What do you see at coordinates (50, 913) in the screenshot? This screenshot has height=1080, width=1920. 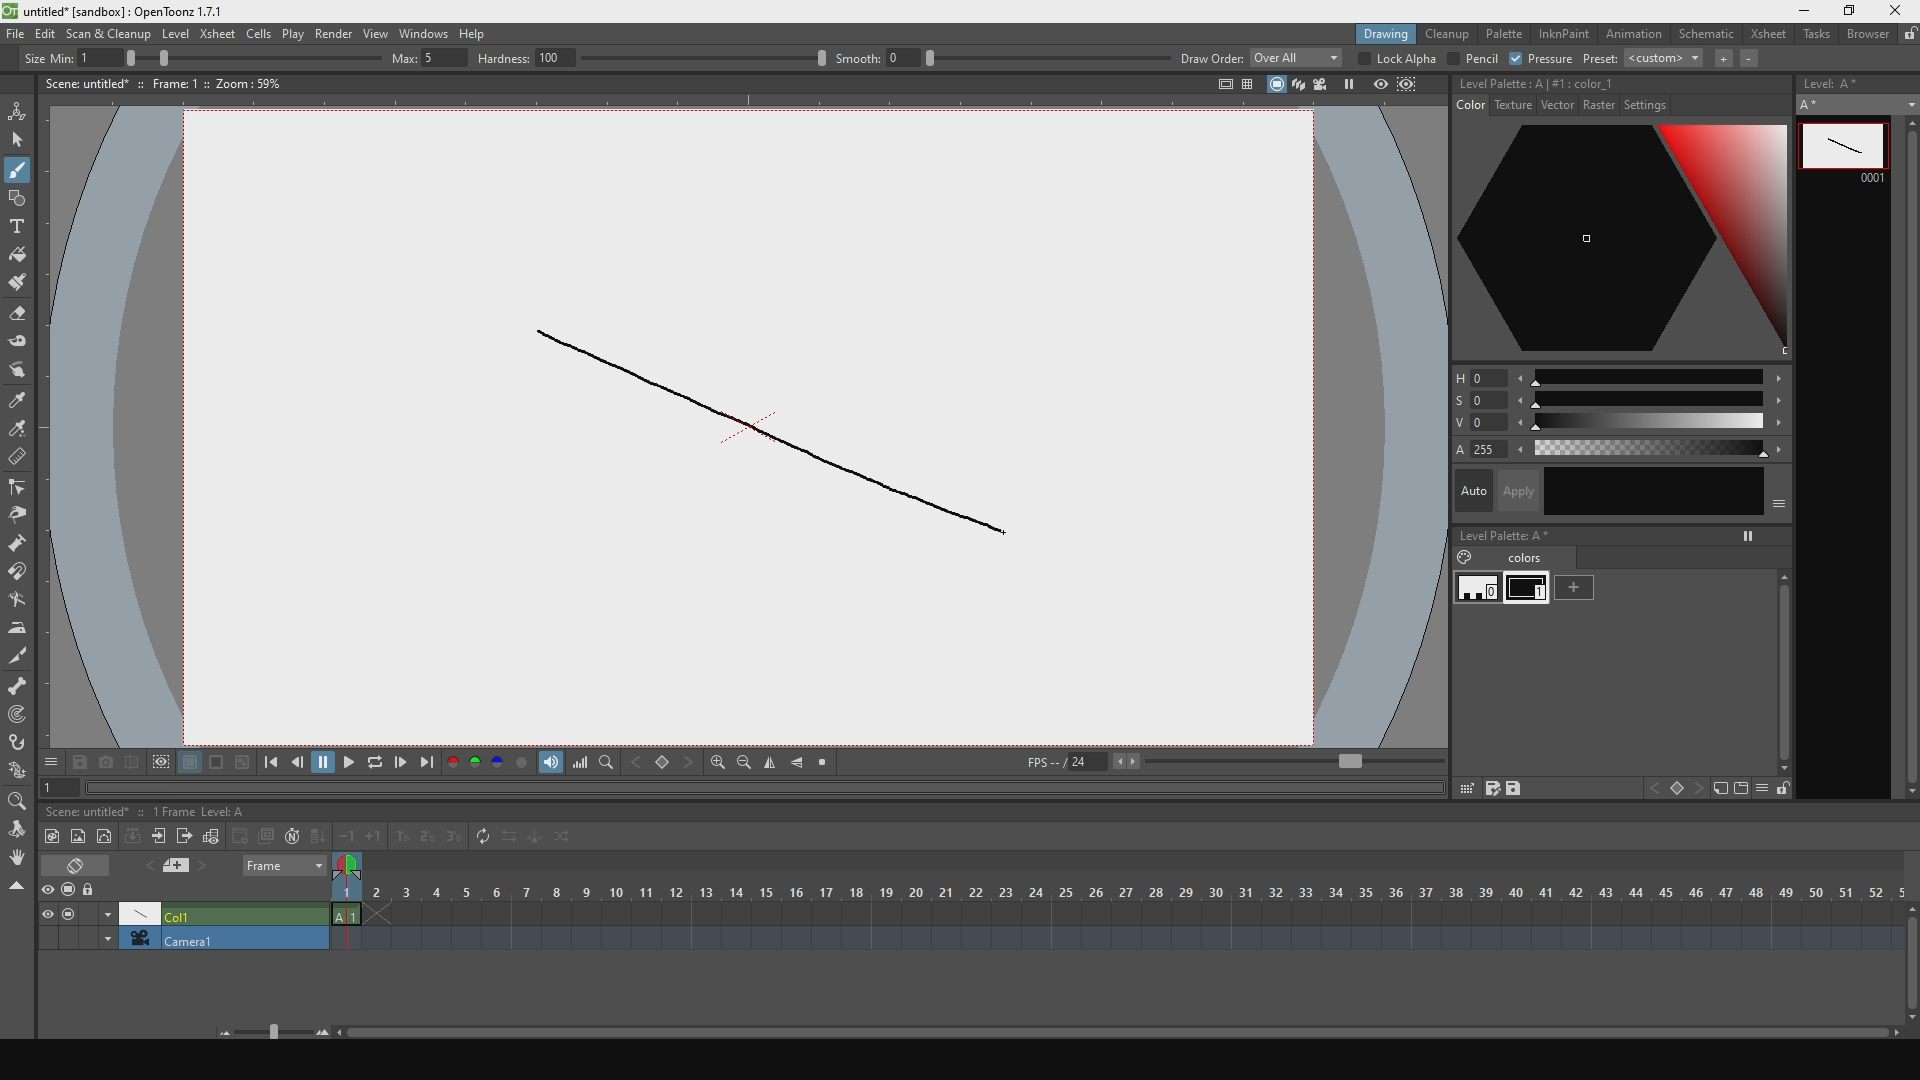 I see `visible` at bounding box center [50, 913].